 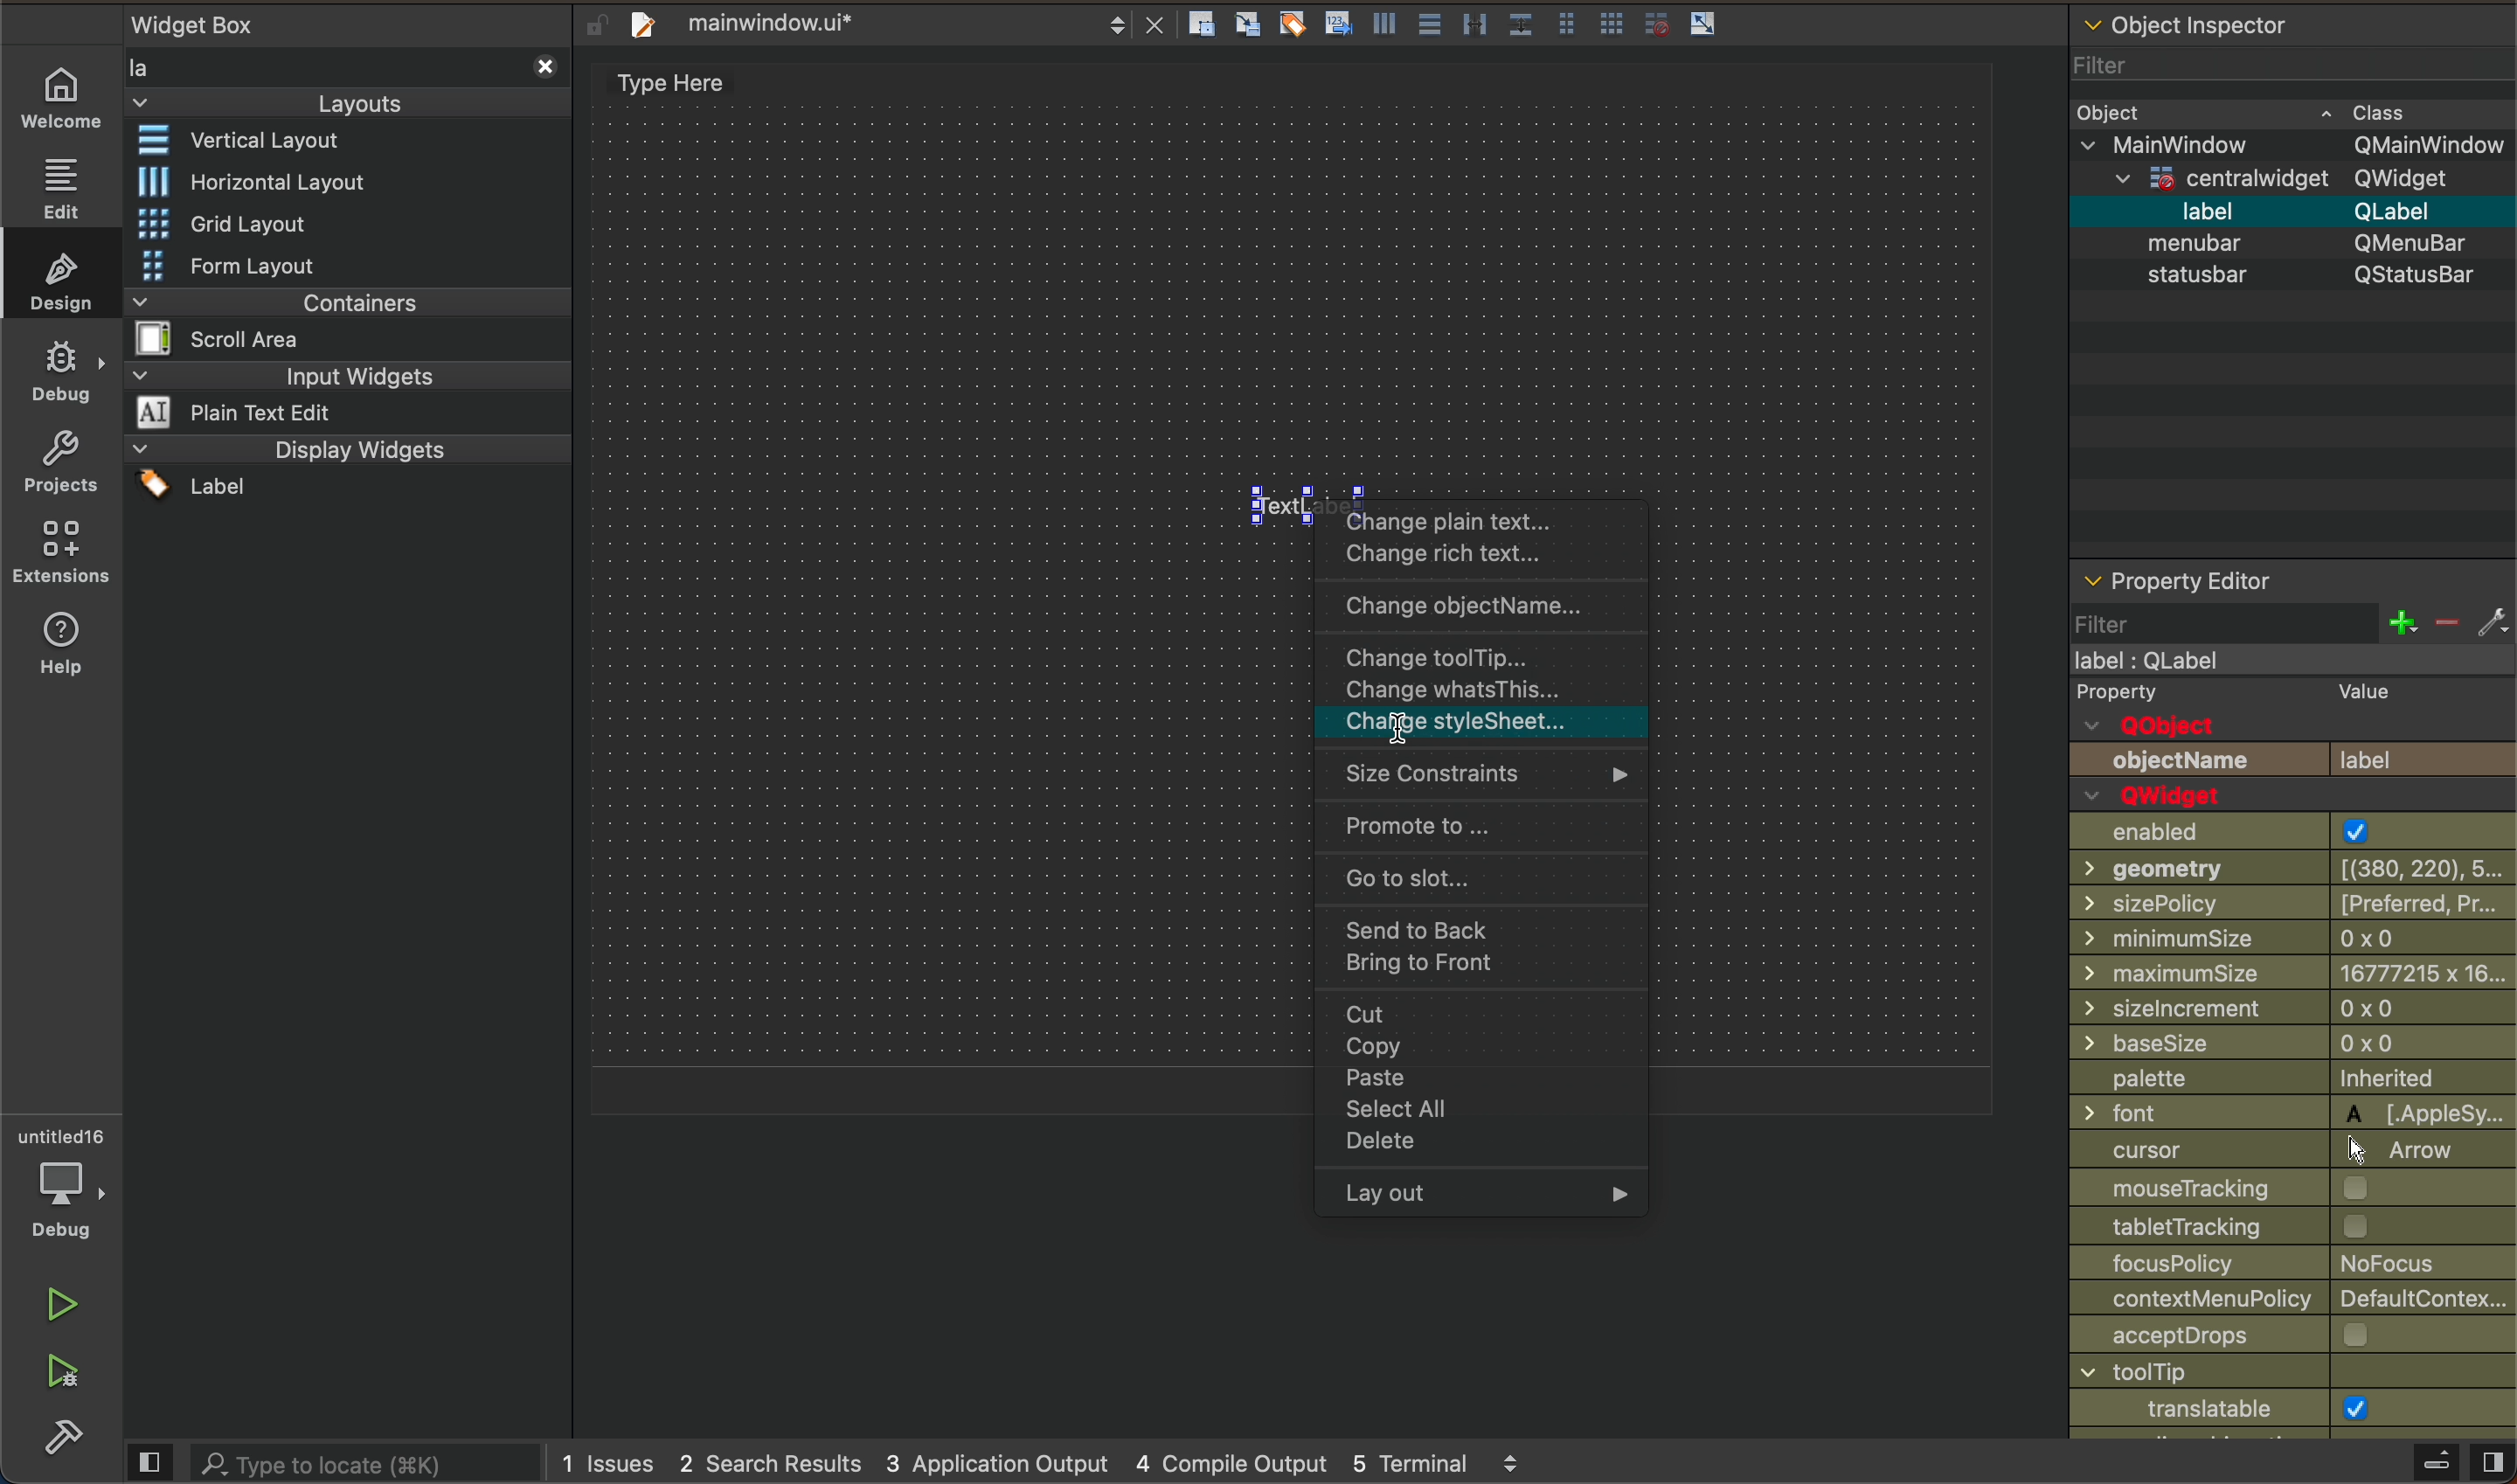 What do you see at coordinates (2286, 1303) in the screenshot?
I see `contextual` at bounding box center [2286, 1303].